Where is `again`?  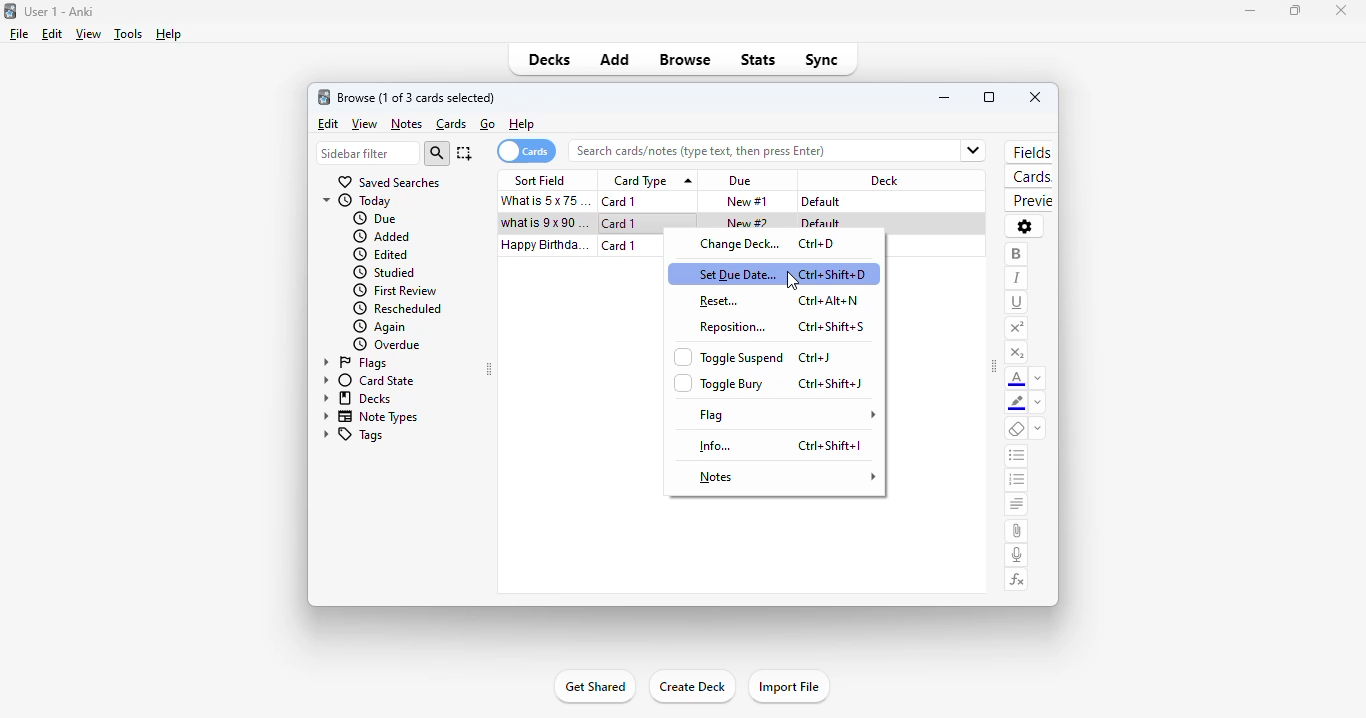
again is located at coordinates (379, 327).